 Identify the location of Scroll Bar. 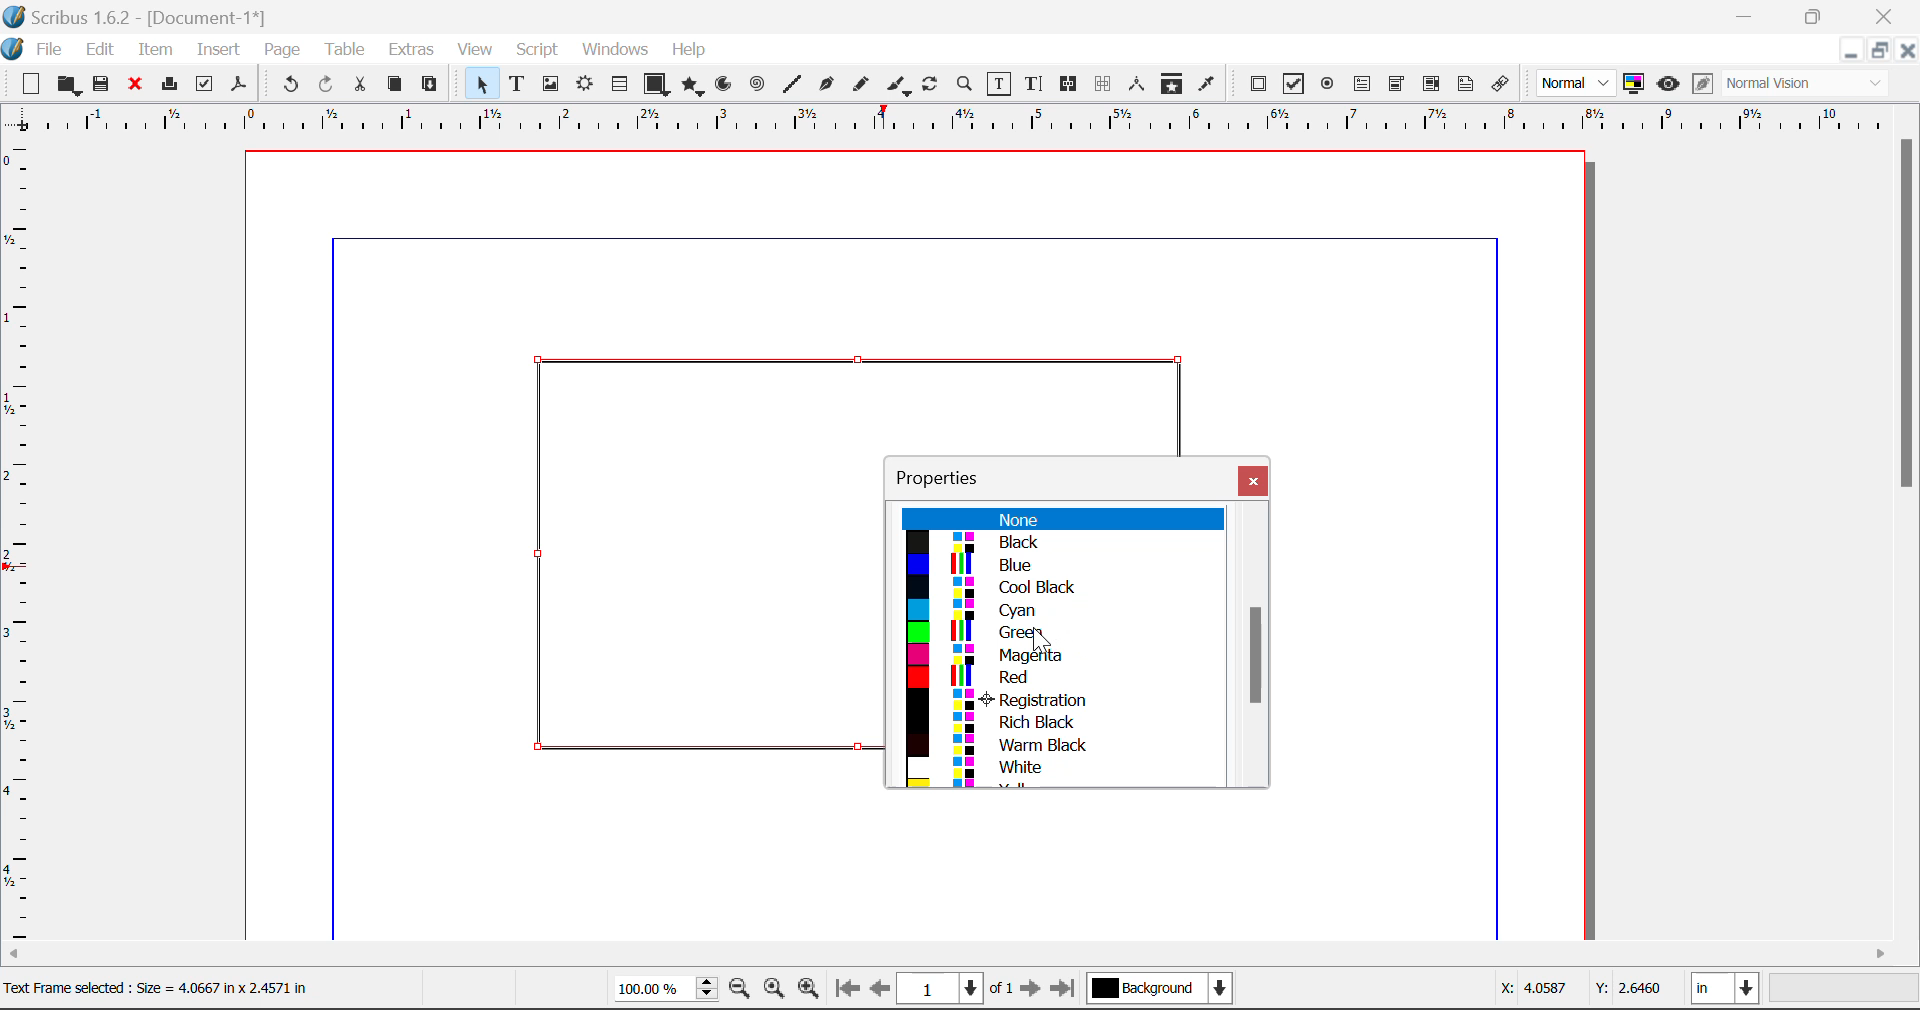
(961, 955).